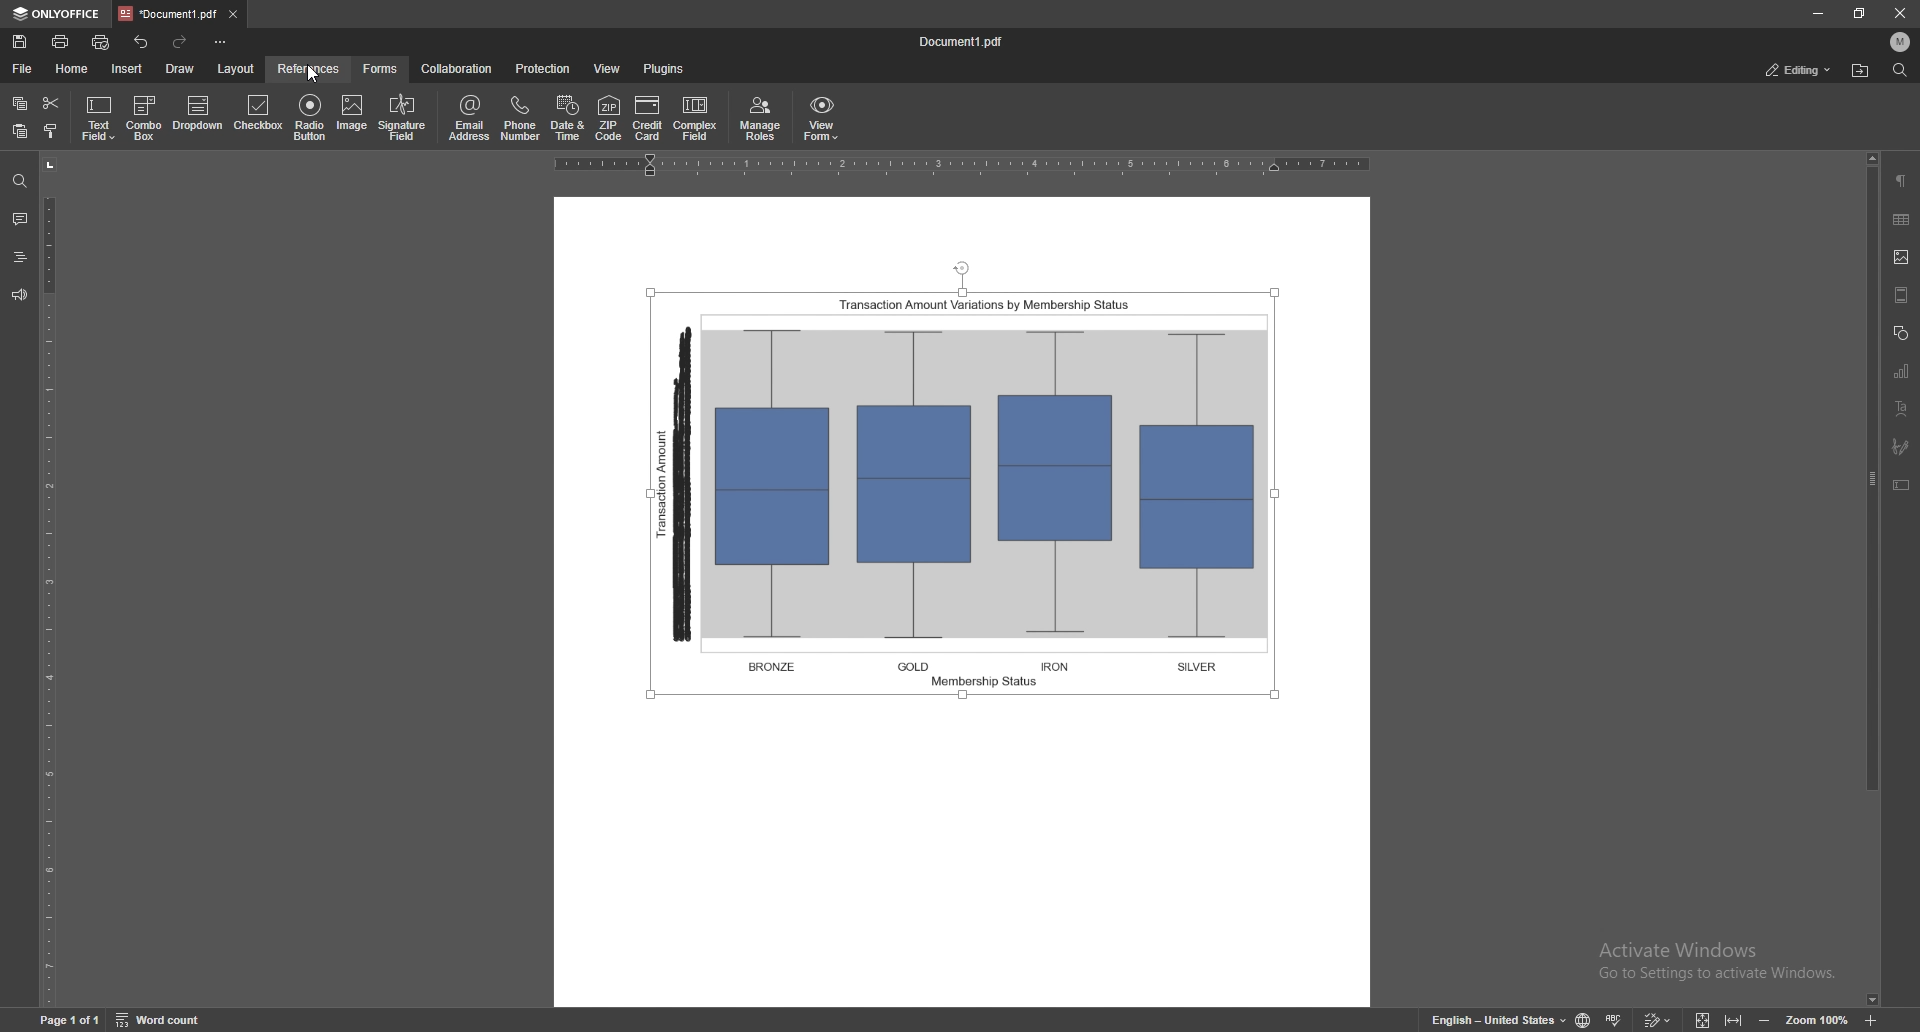  Describe the element at coordinates (352, 117) in the screenshot. I see `image` at that location.